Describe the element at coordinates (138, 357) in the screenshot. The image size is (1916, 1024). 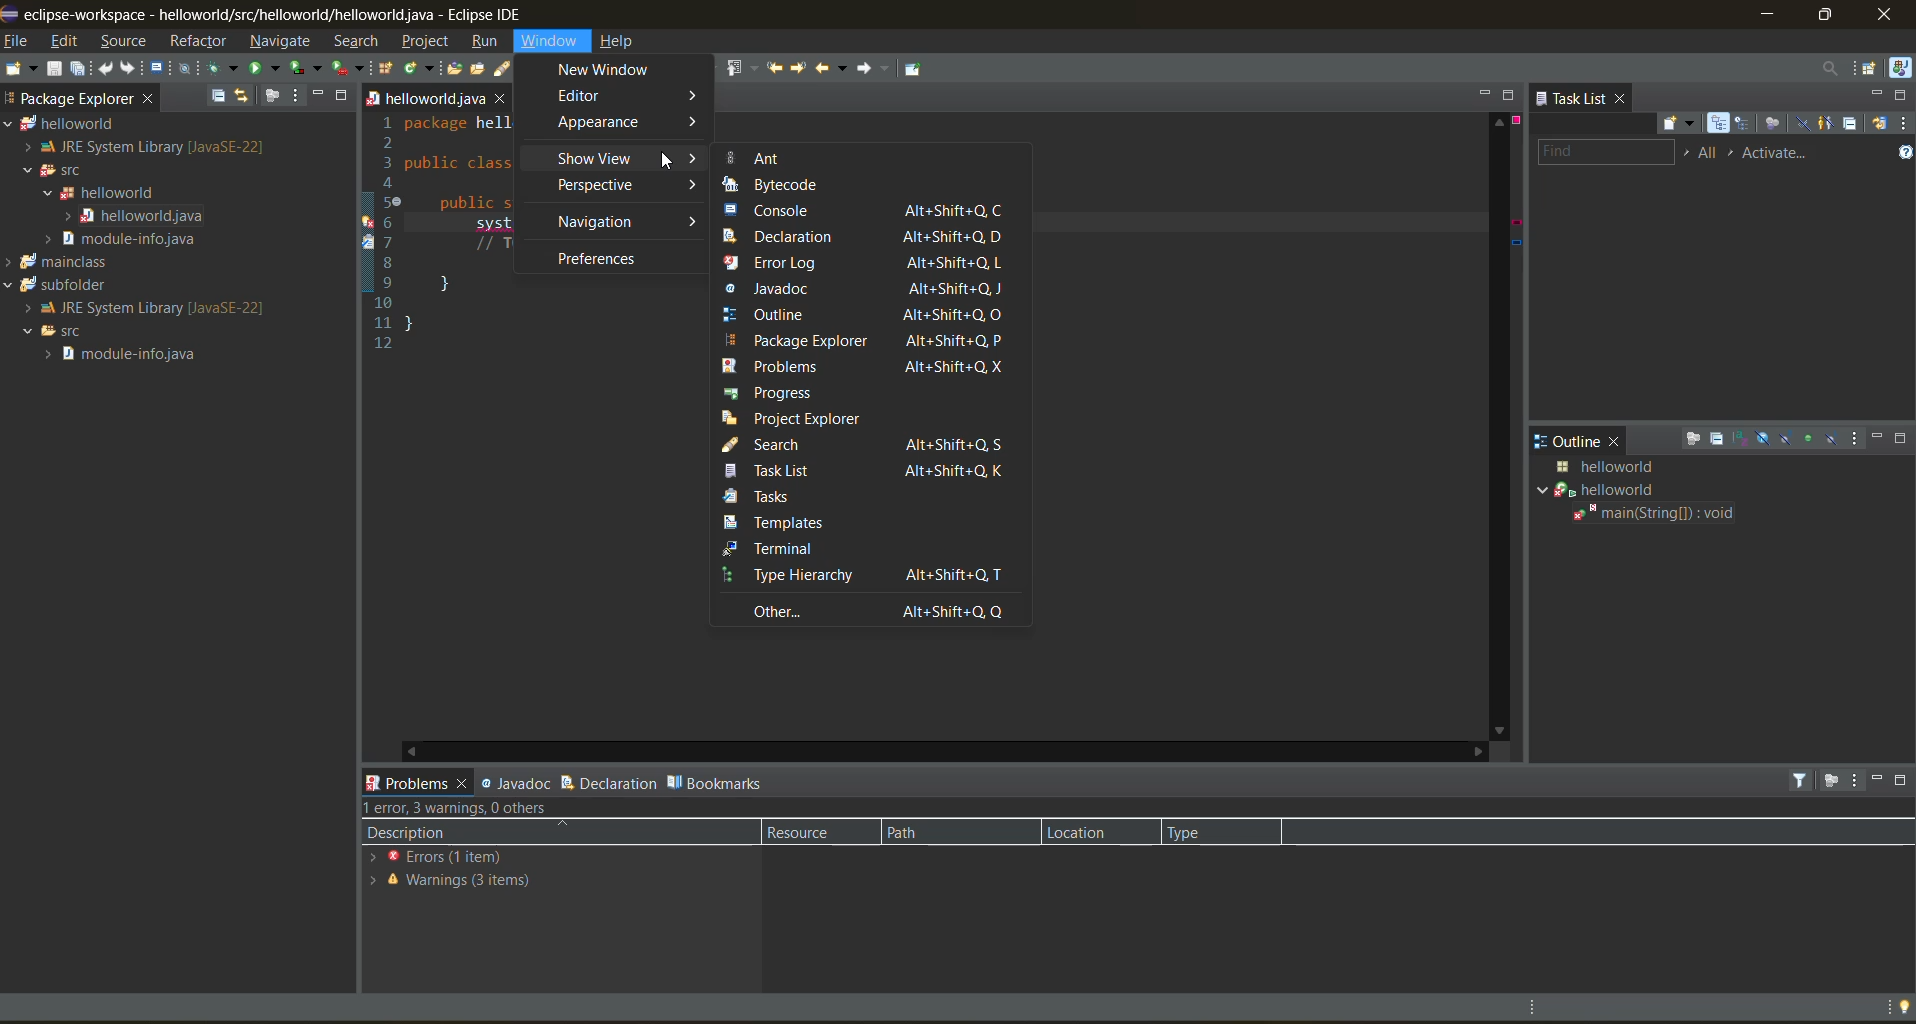
I see `module info java` at that location.